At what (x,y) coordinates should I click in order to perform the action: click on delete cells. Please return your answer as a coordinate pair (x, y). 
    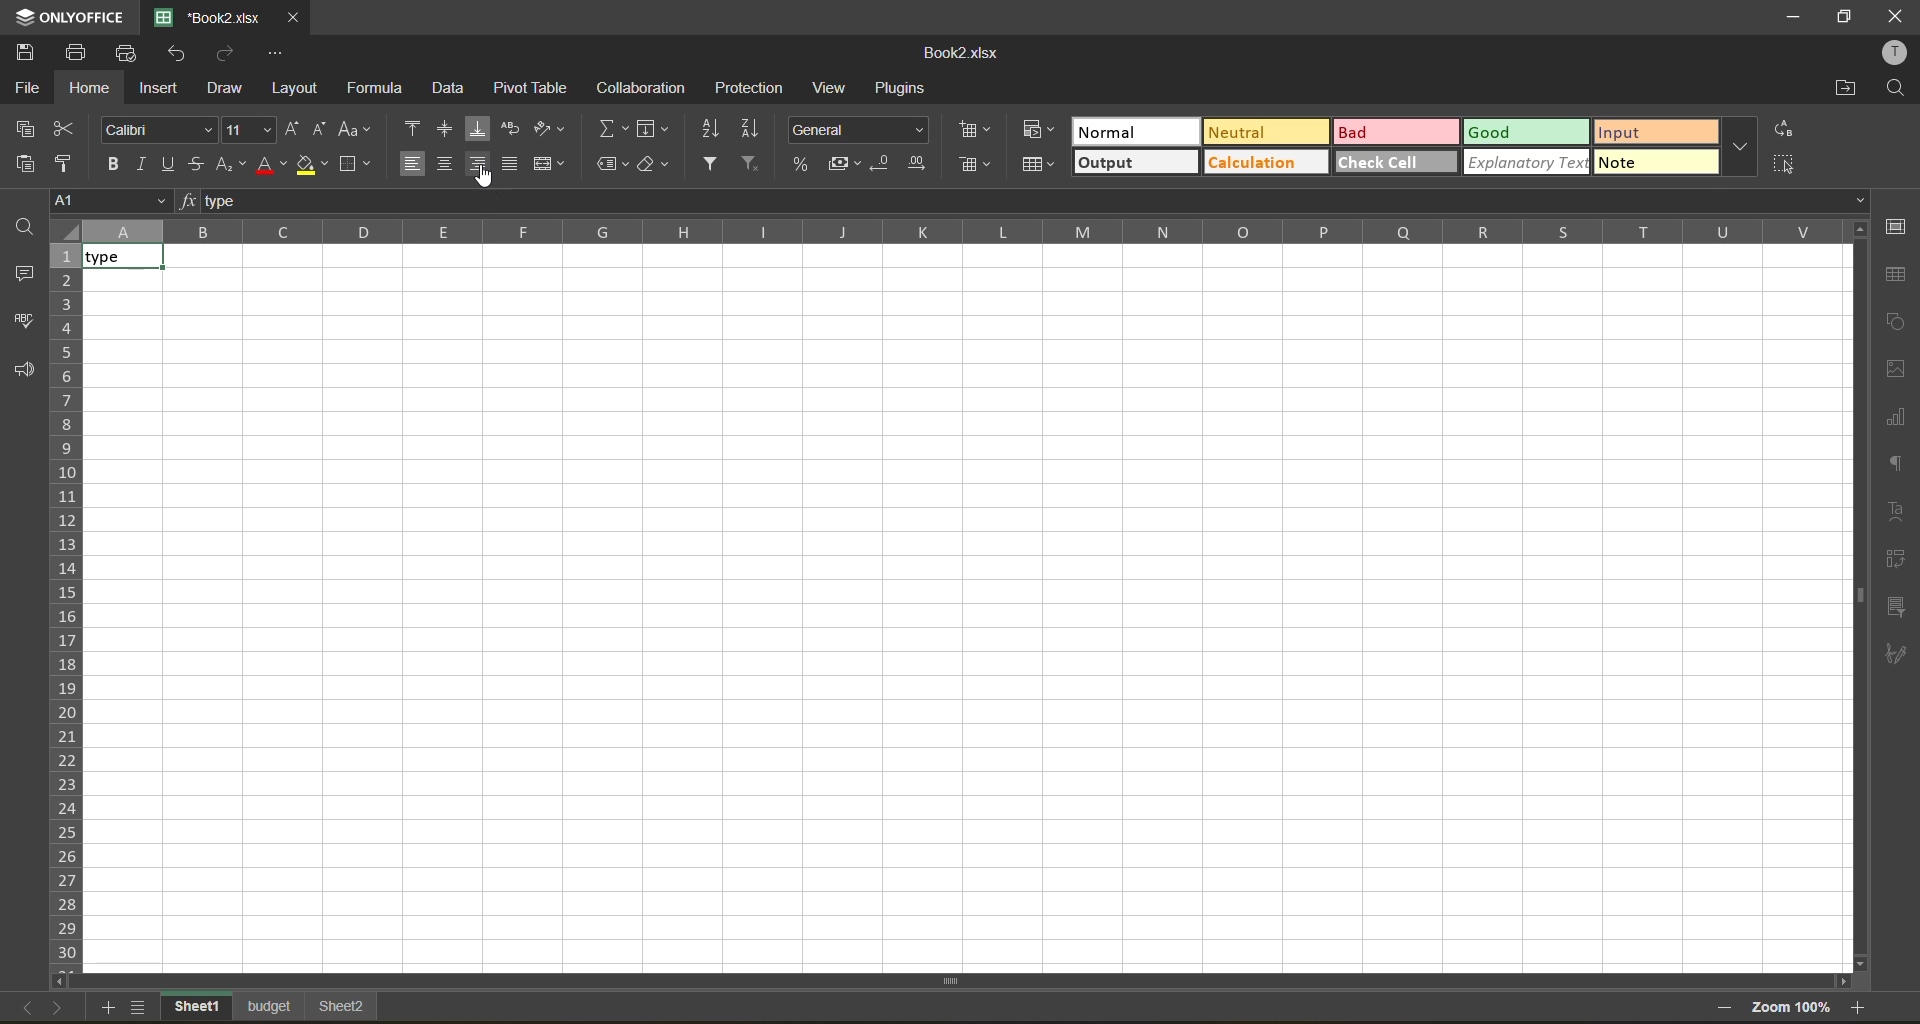
    Looking at the image, I should click on (977, 164).